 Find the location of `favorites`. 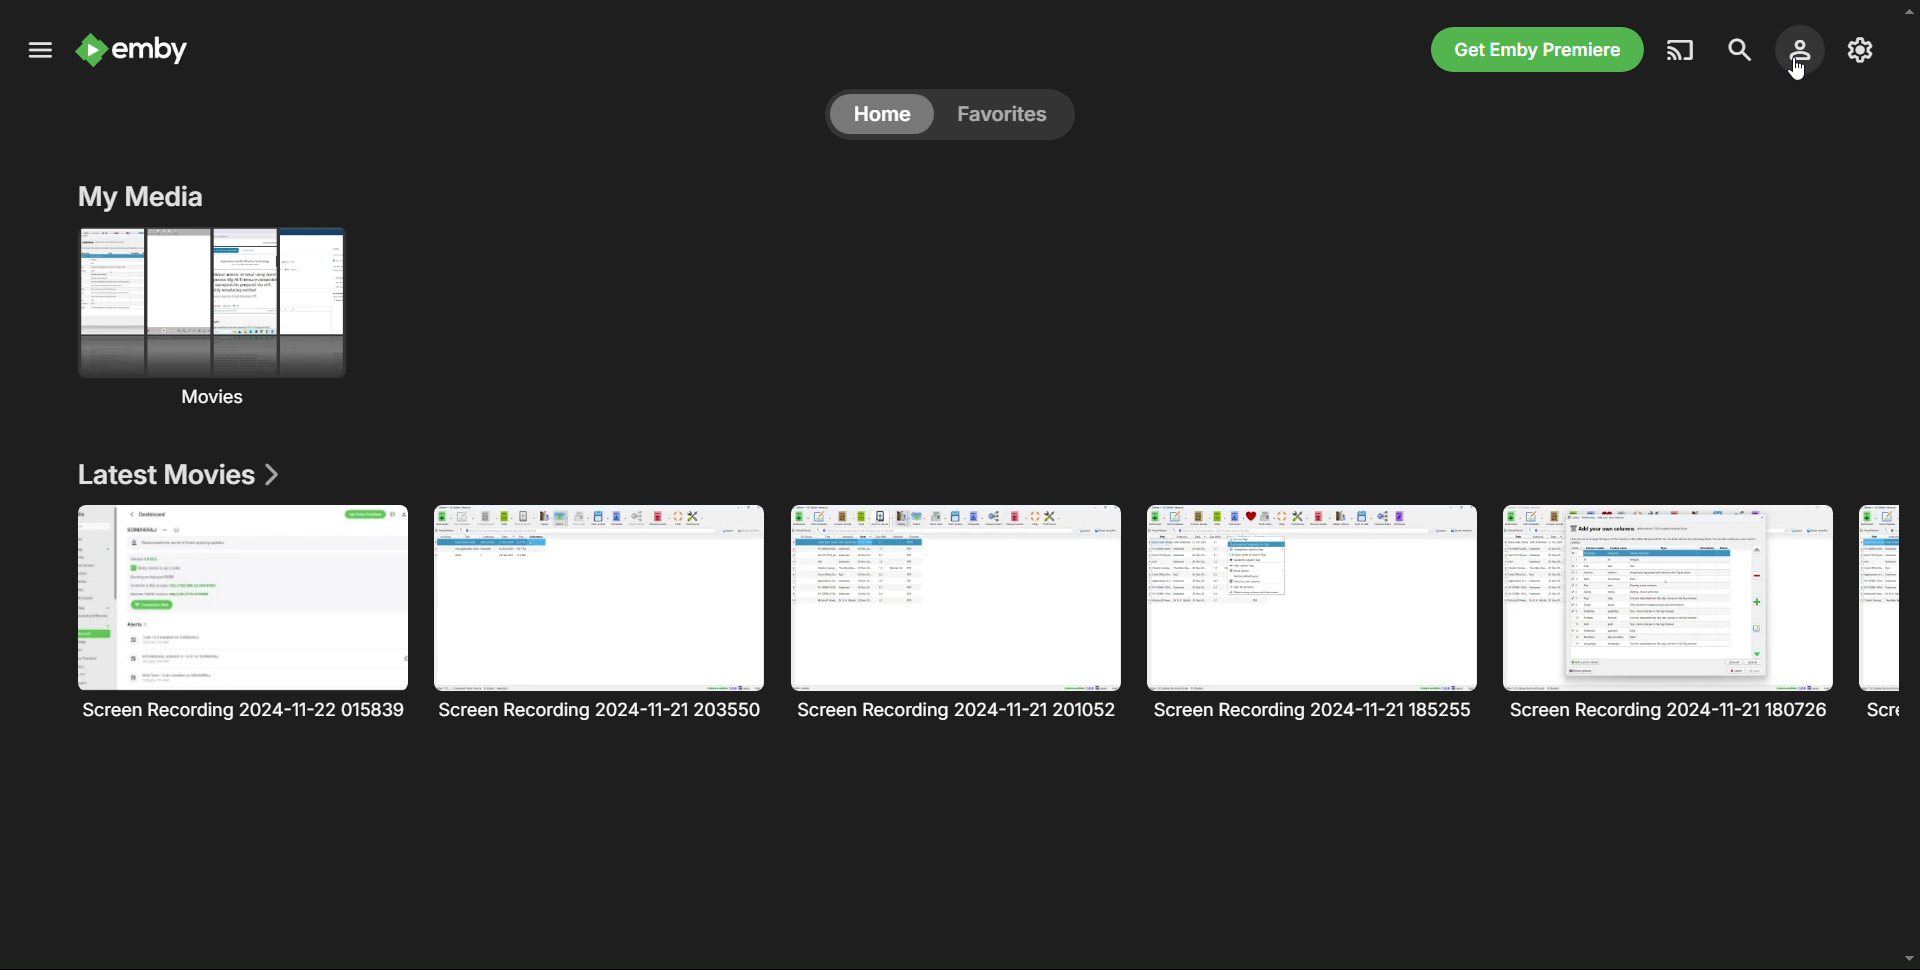

favorites is located at coordinates (1009, 114).